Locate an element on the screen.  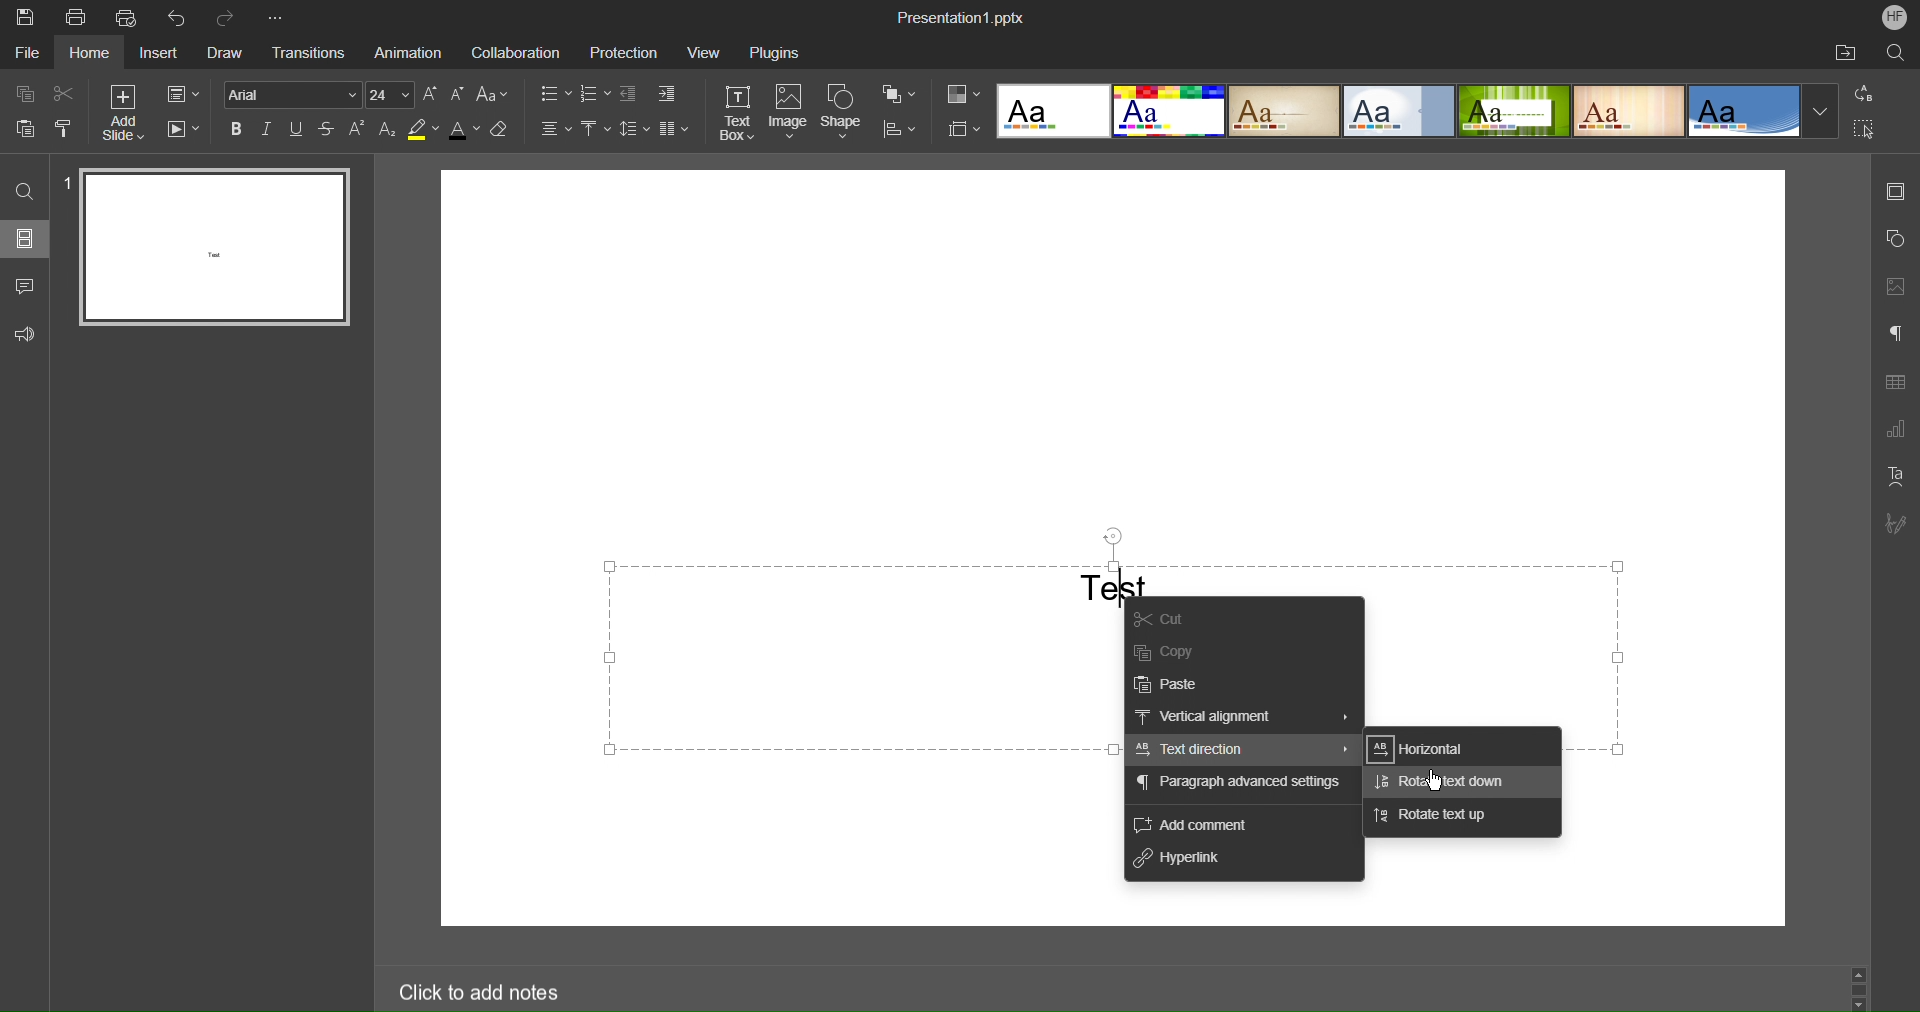
Add Slide is located at coordinates (121, 113).